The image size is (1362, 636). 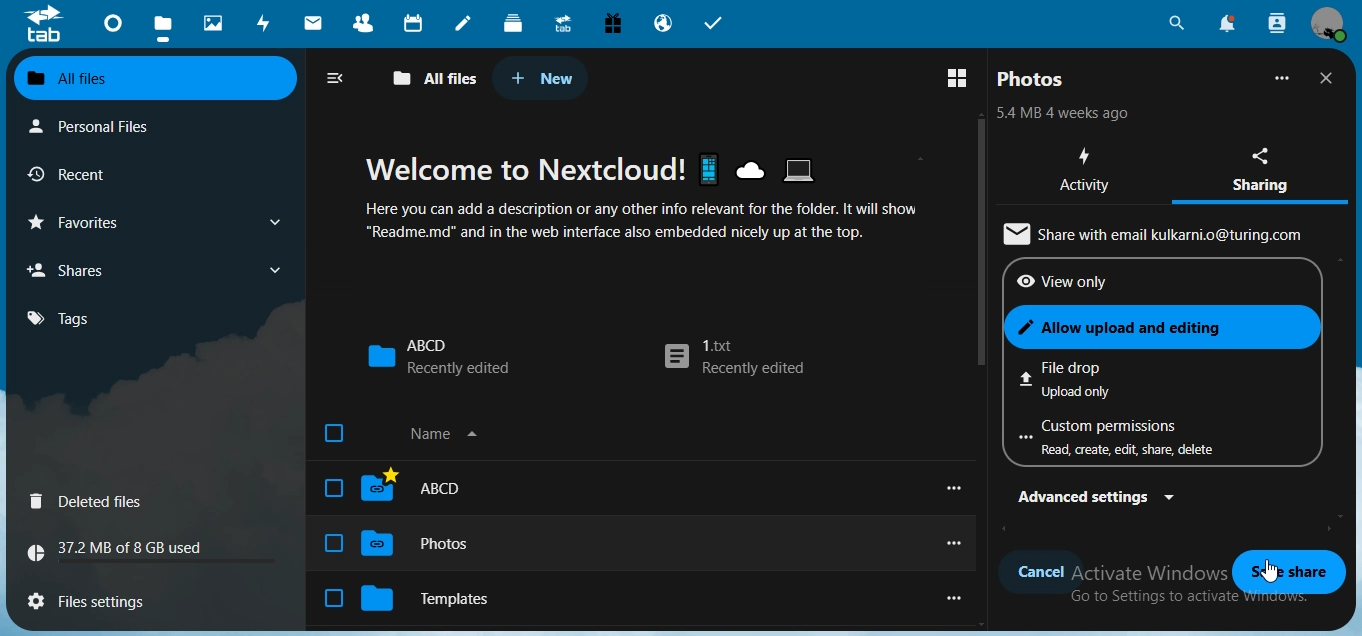 What do you see at coordinates (979, 243) in the screenshot?
I see `scroll bar` at bounding box center [979, 243].